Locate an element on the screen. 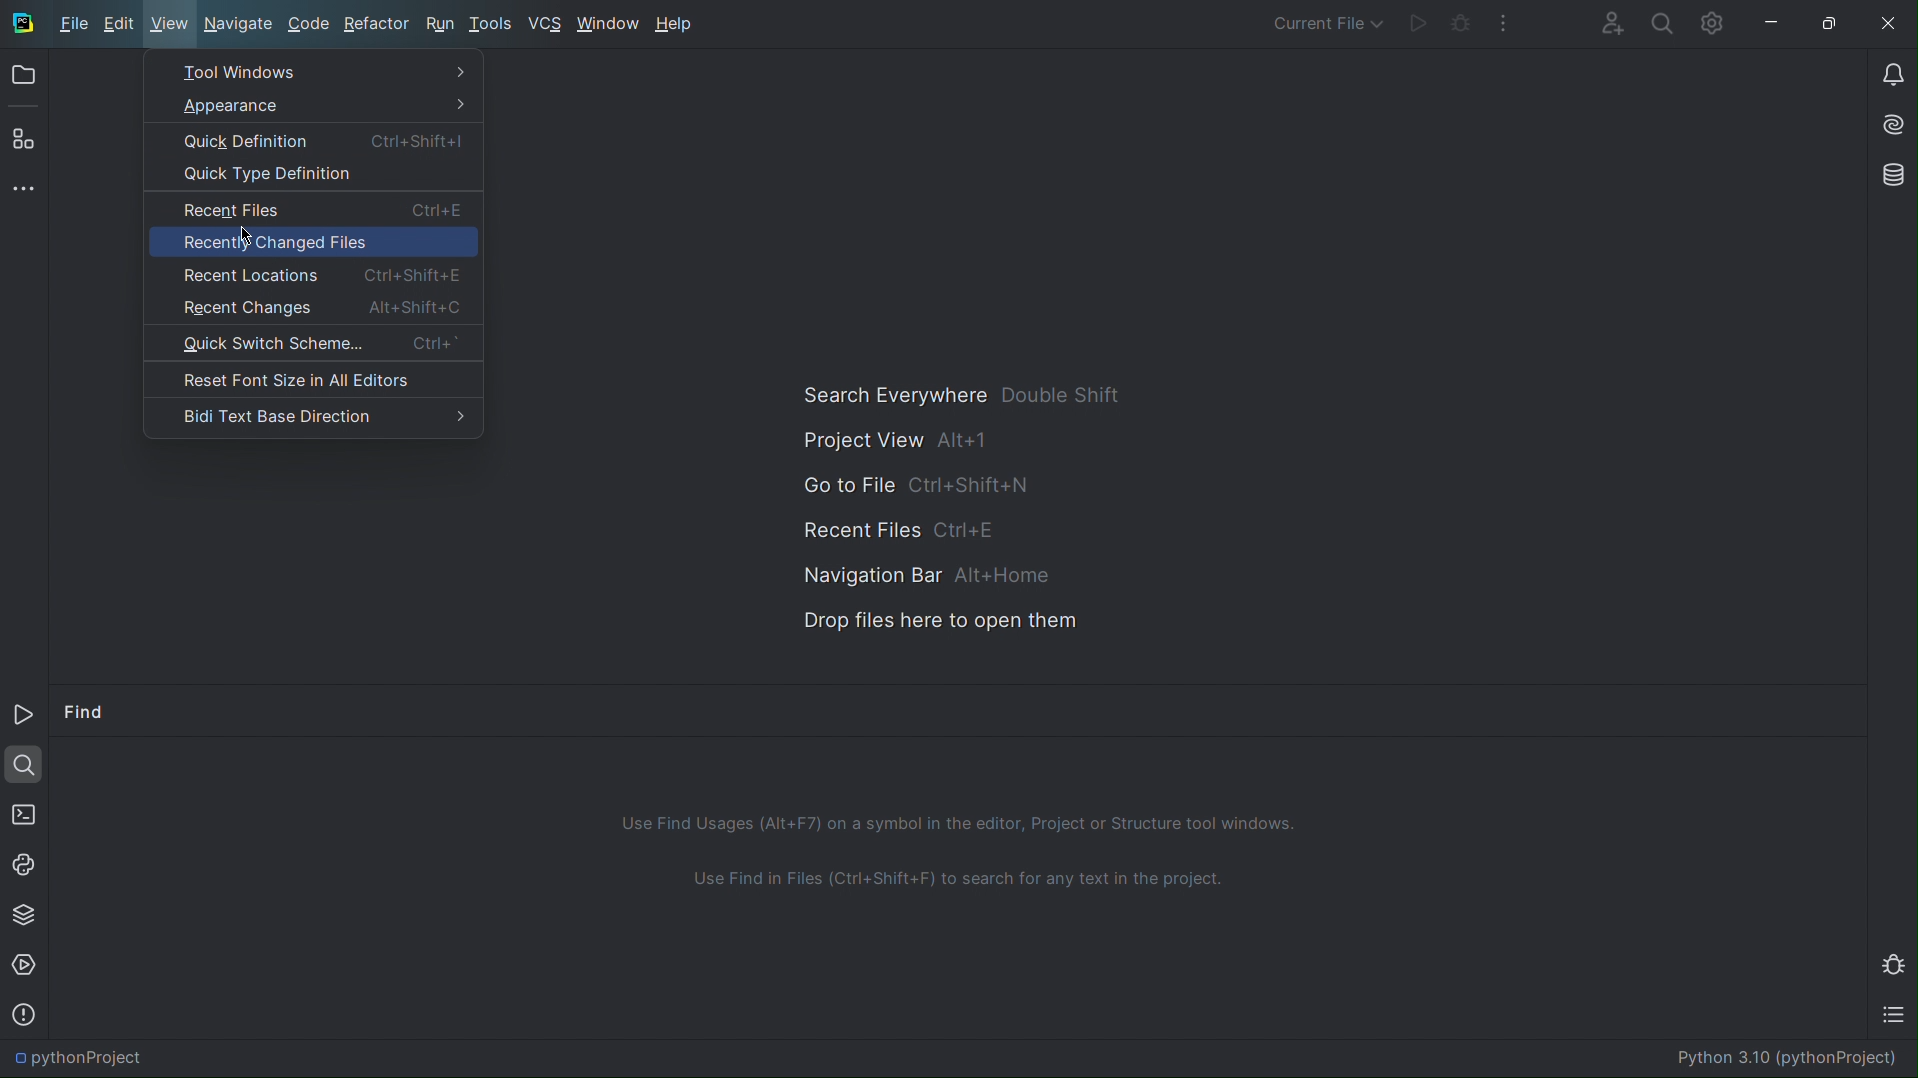 The height and width of the screenshot is (1078, 1918). Account is located at coordinates (1610, 21).